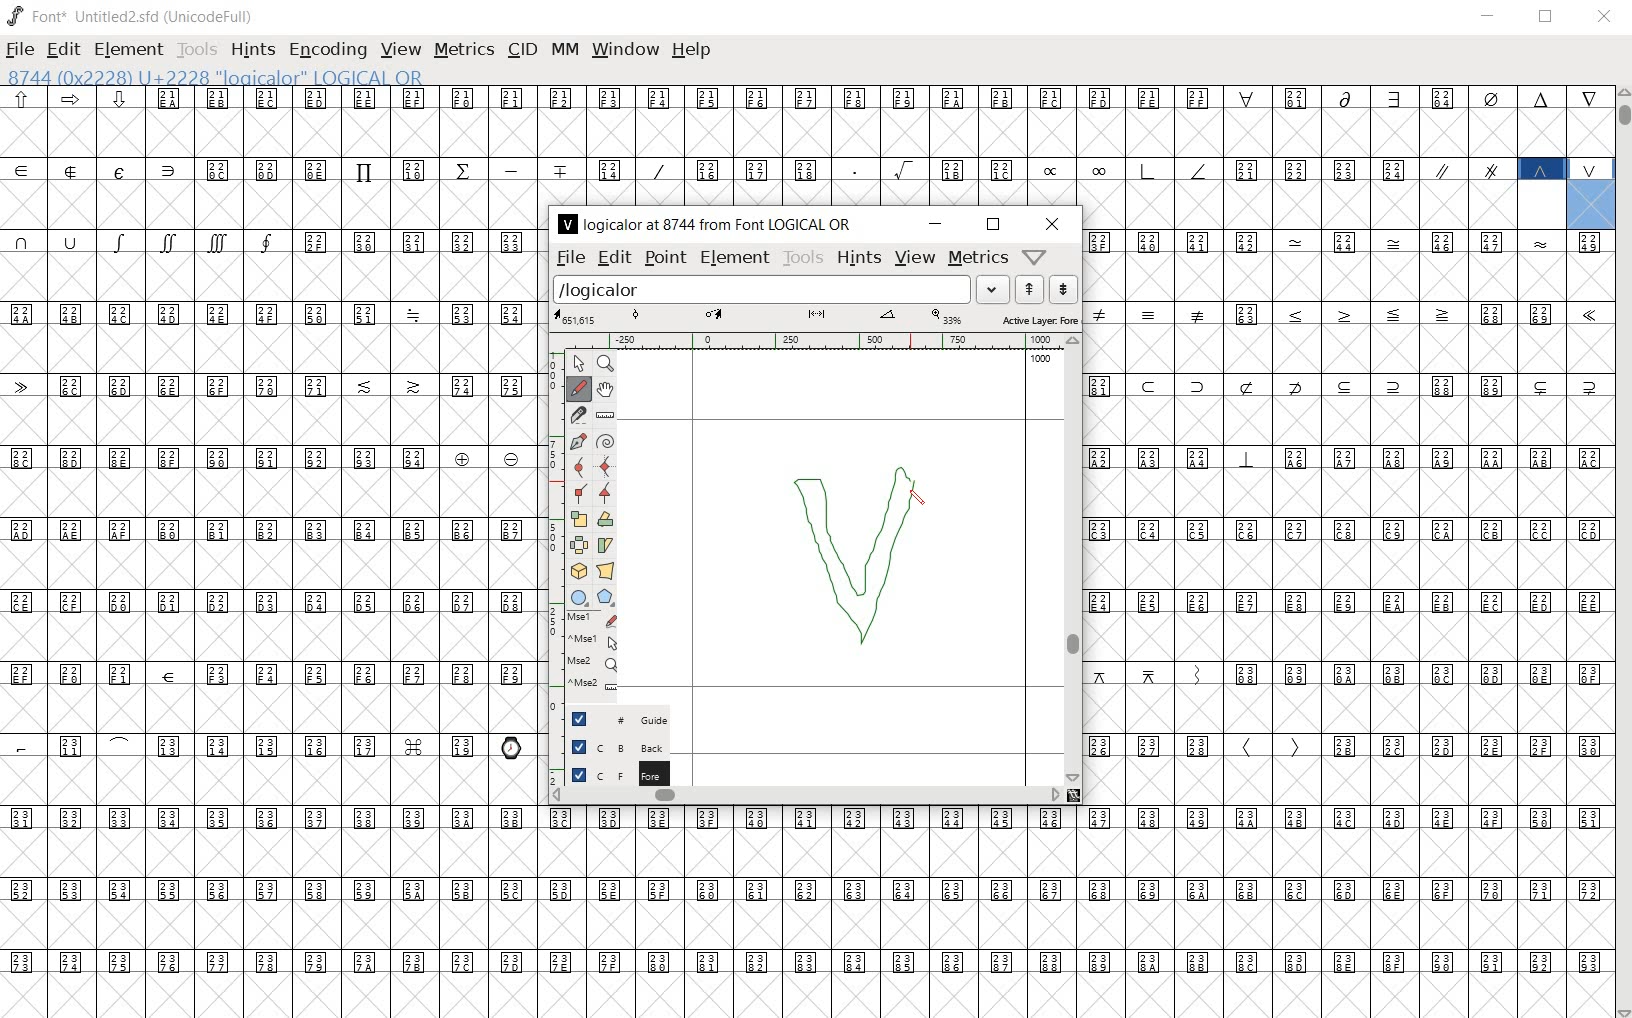 The width and height of the screenshot is (1632, 1018). I want to click on element, so click(734, 259).